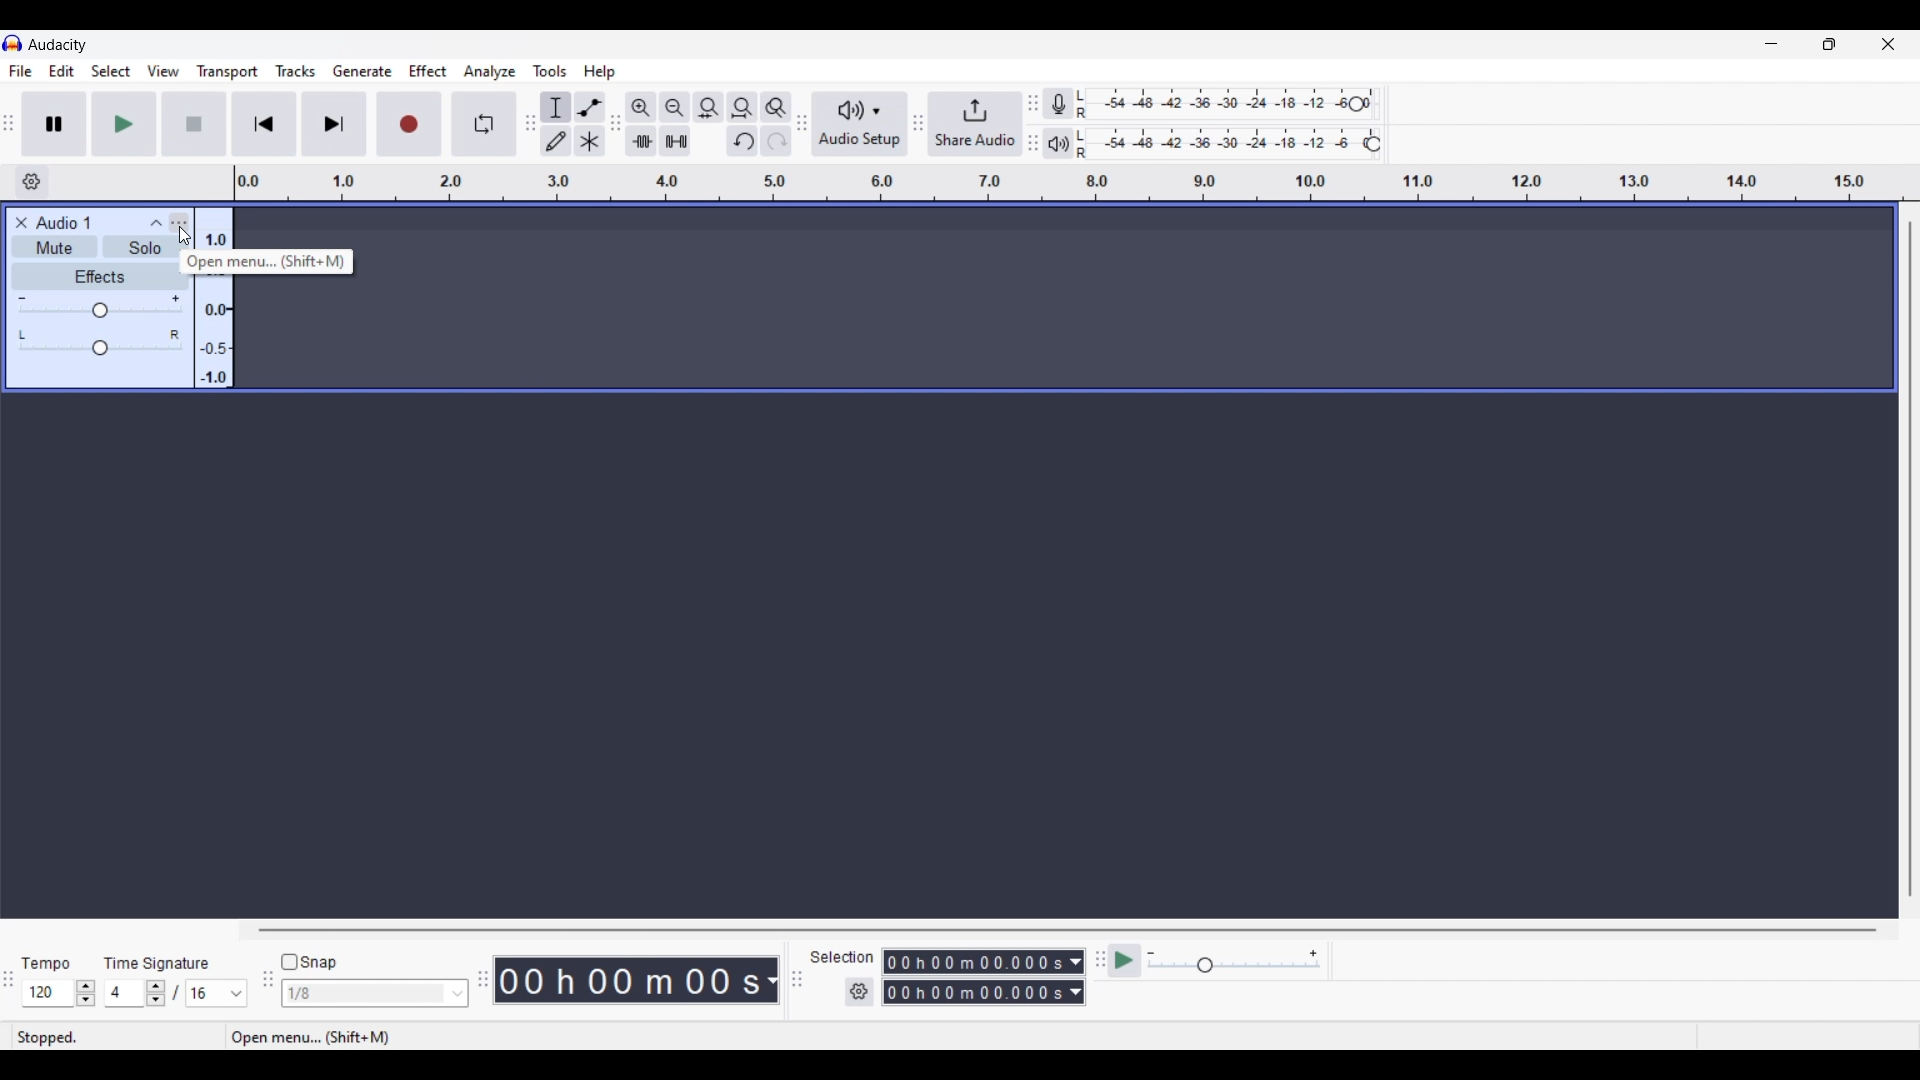  Describe the element at coordinates (1909, 559) in the screenshot. I see `Vertical slide bar` at that location.